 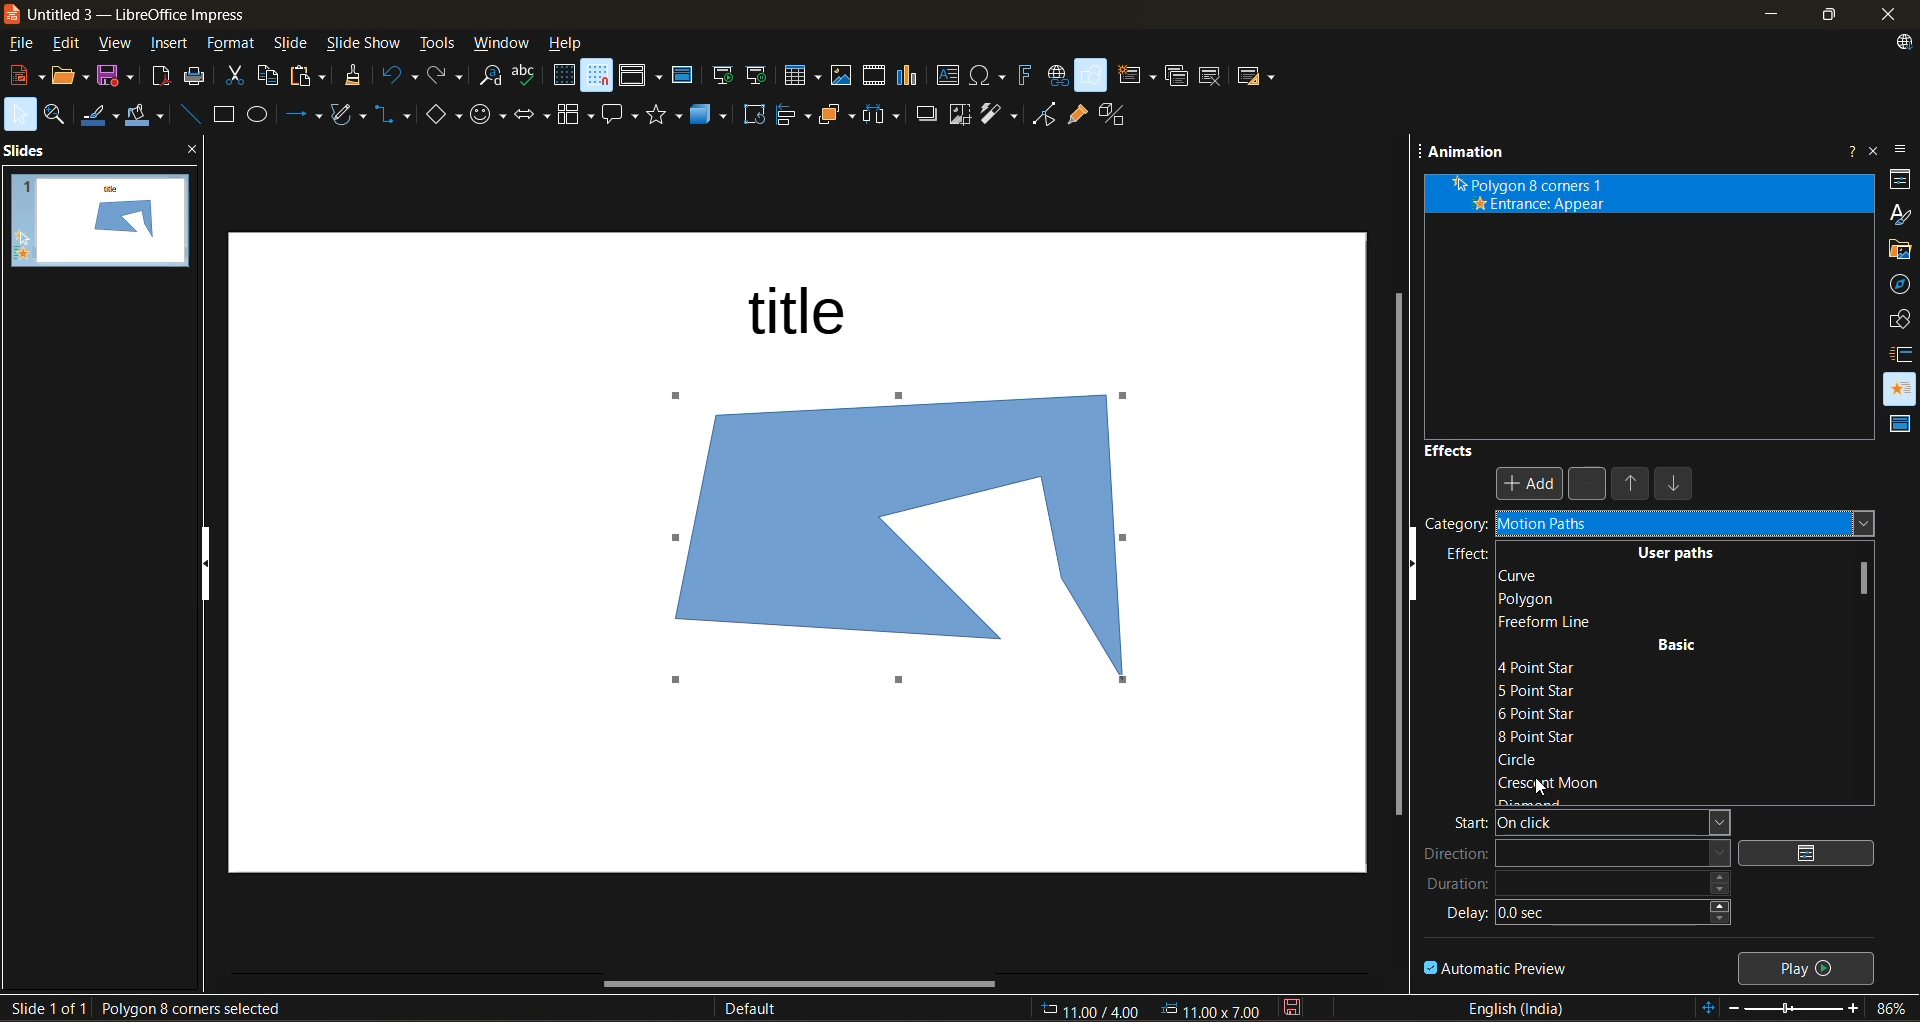 I want to click on snap to grid, so click(x=595, y=77).